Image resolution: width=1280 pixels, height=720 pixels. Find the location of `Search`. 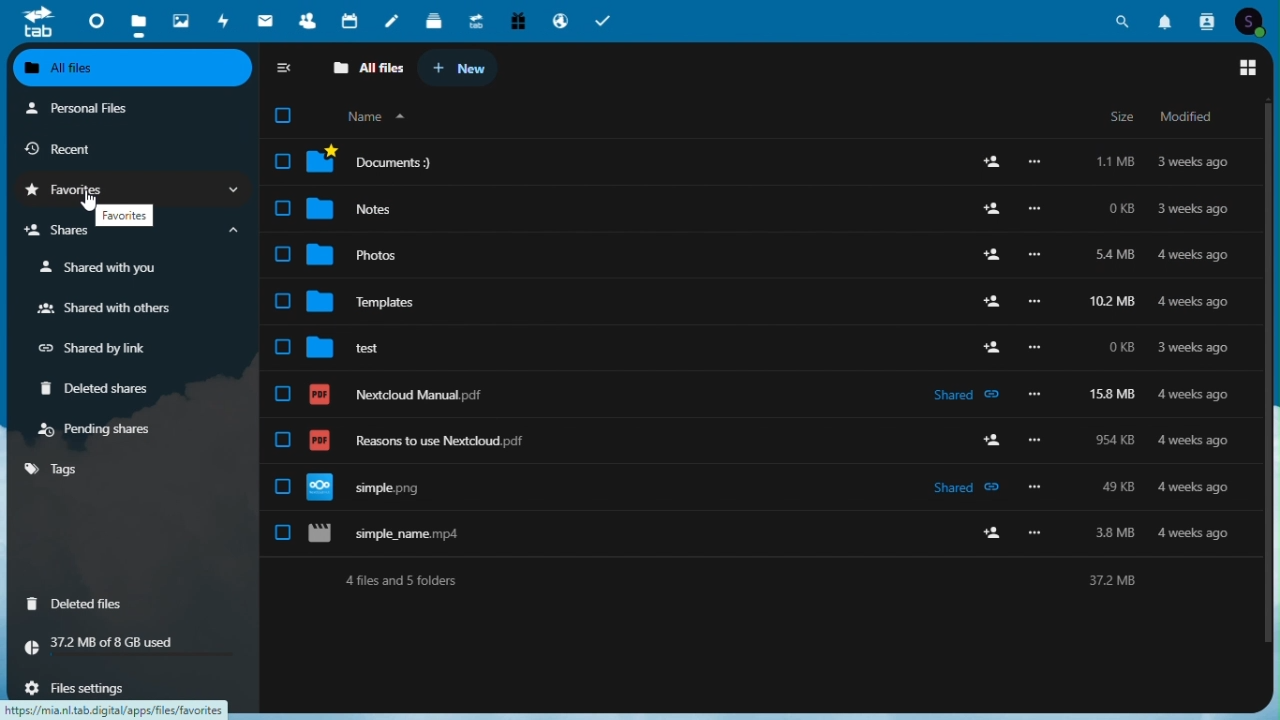

Search is located at coordinates (1123, 21).